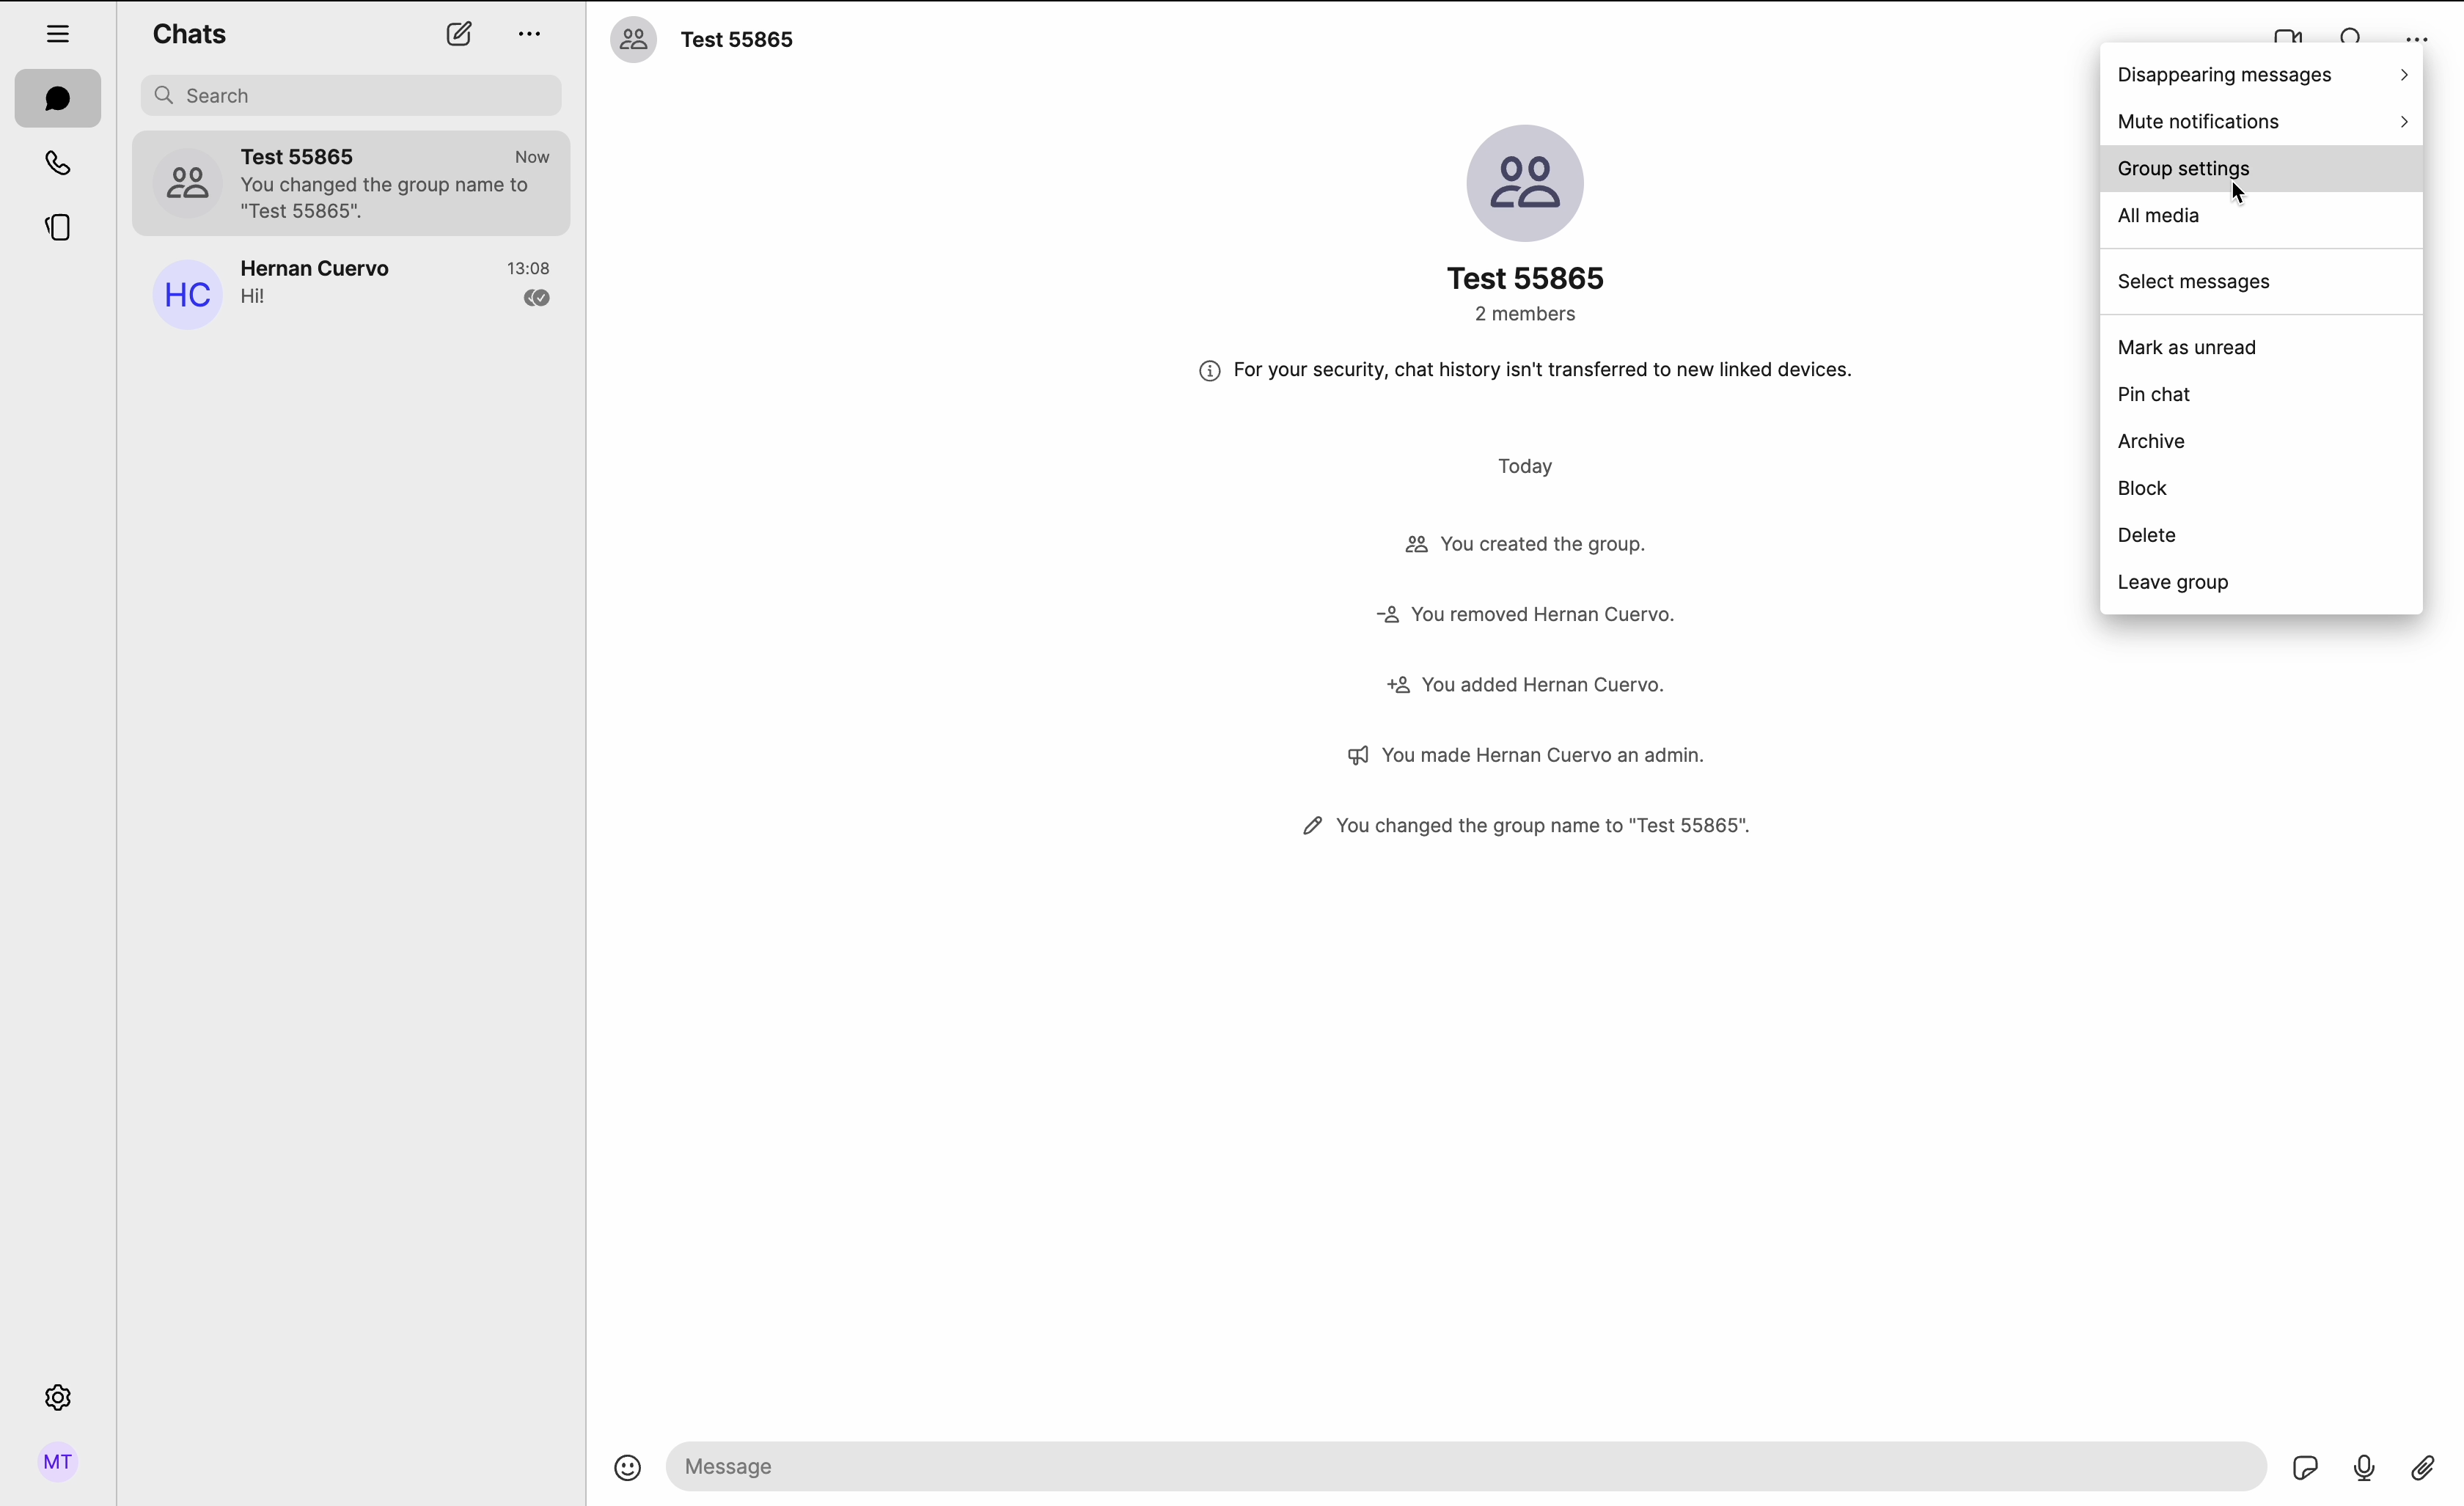 The width and height of the screenshot is (2464, 1506). What do you see at coordinates (2264, 122) in the screenshot?
I see `mute notifications` at bounding box center [2264, 122].